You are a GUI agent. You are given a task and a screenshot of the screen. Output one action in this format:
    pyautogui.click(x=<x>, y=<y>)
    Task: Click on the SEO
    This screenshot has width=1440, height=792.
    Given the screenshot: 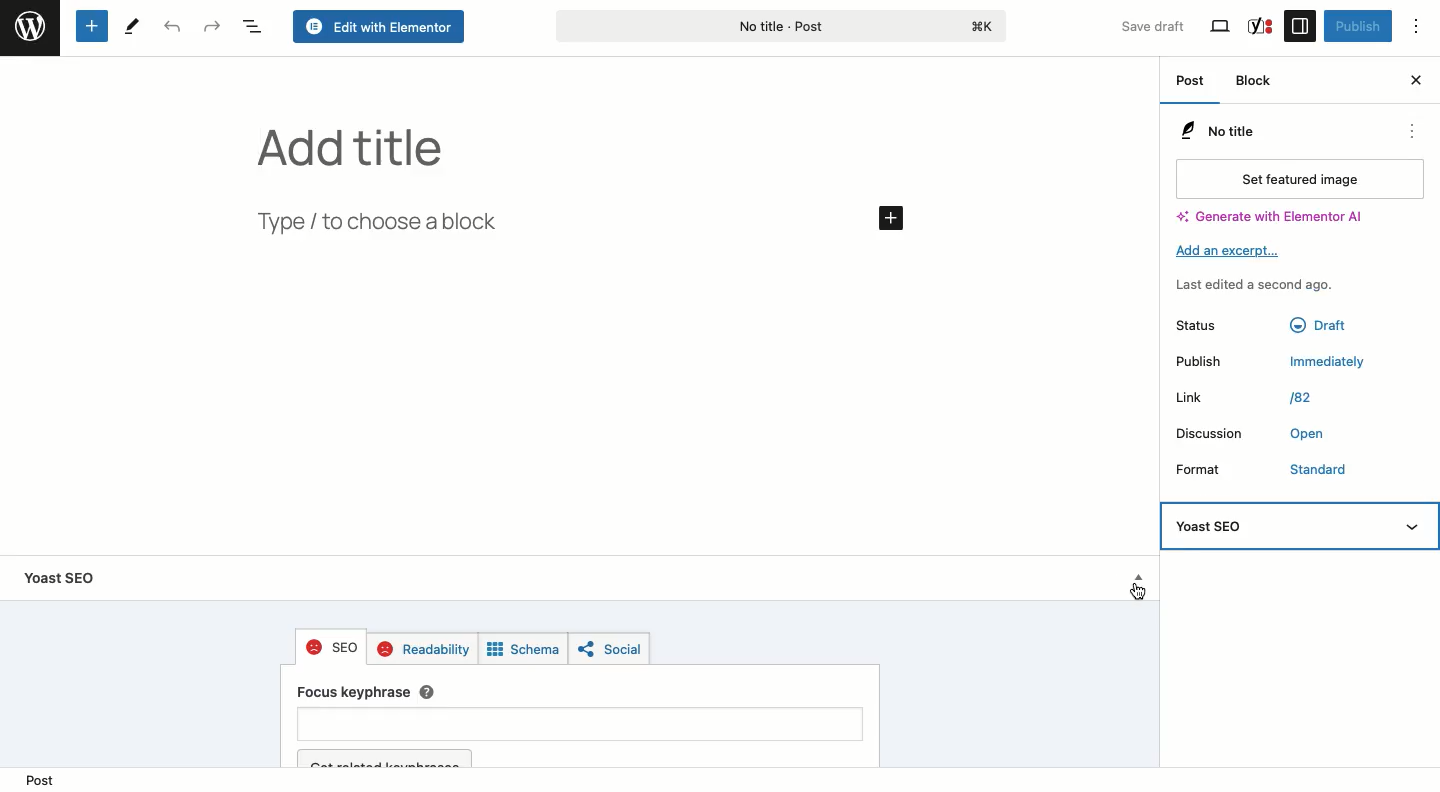 What is the action you would take?
    pyautogui.click(x=332, y=647)
    